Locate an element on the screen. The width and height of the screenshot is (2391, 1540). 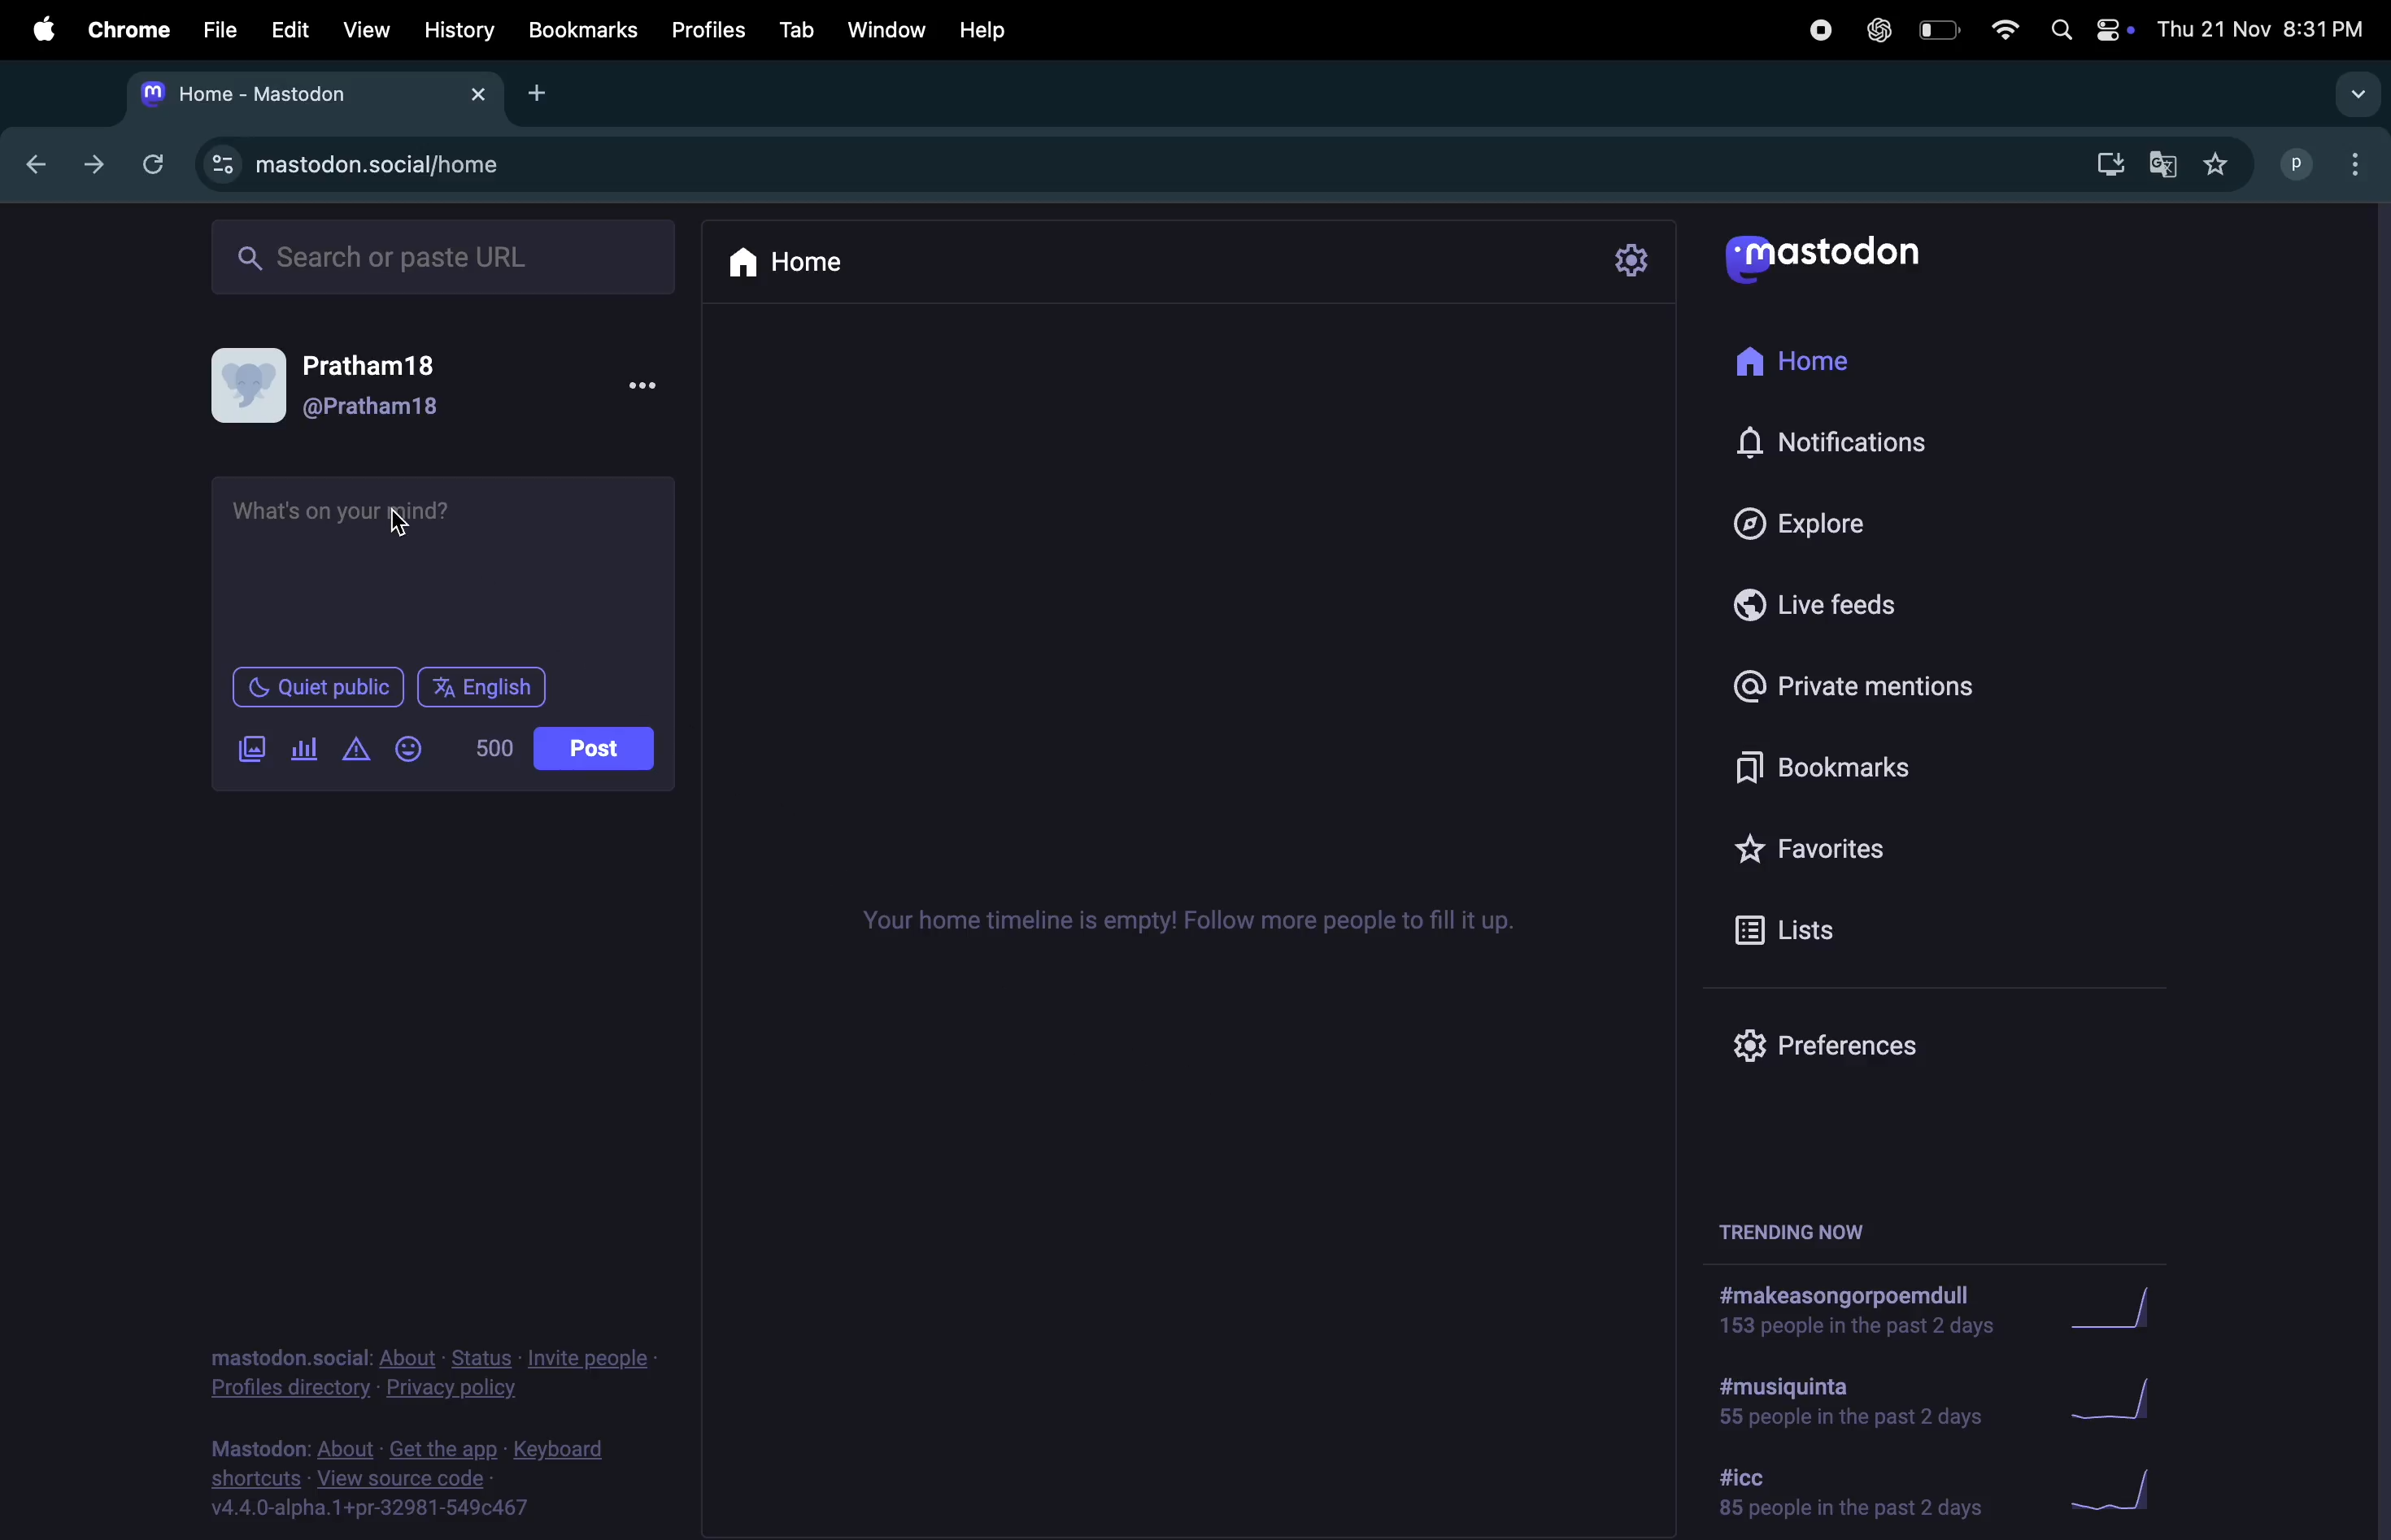
favourites is located at coordinates (1842, 845).